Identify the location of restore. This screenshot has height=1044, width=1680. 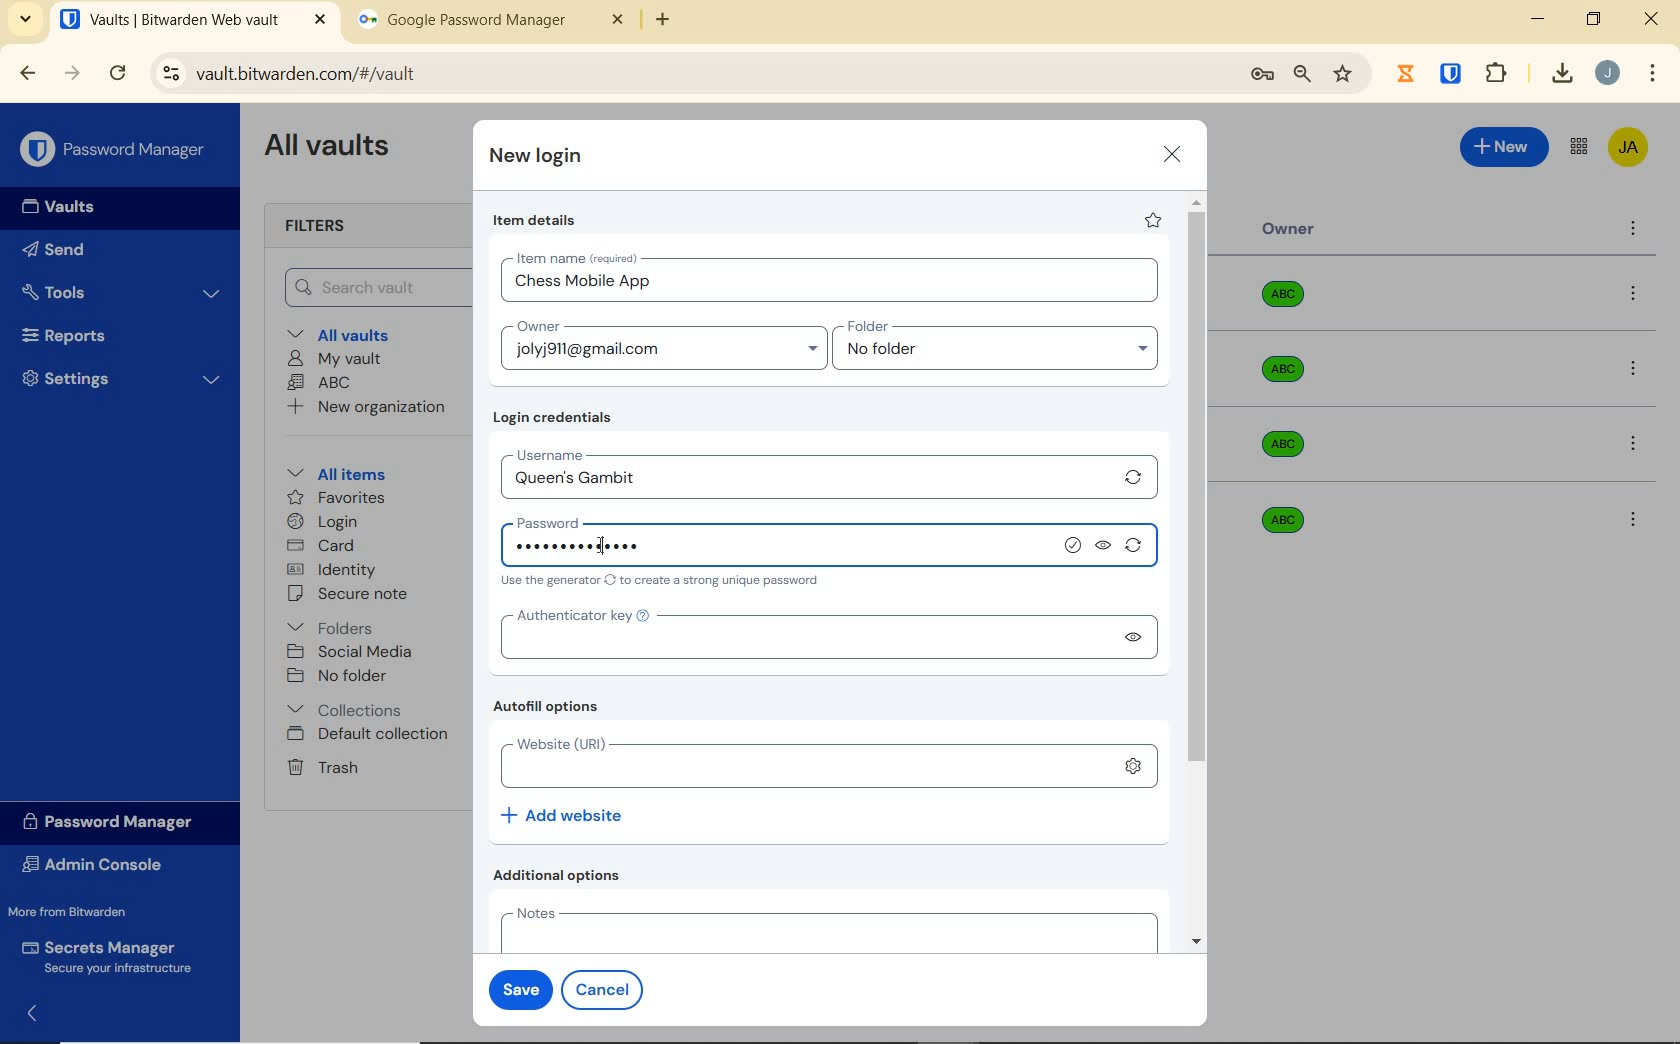
(1592, 19).